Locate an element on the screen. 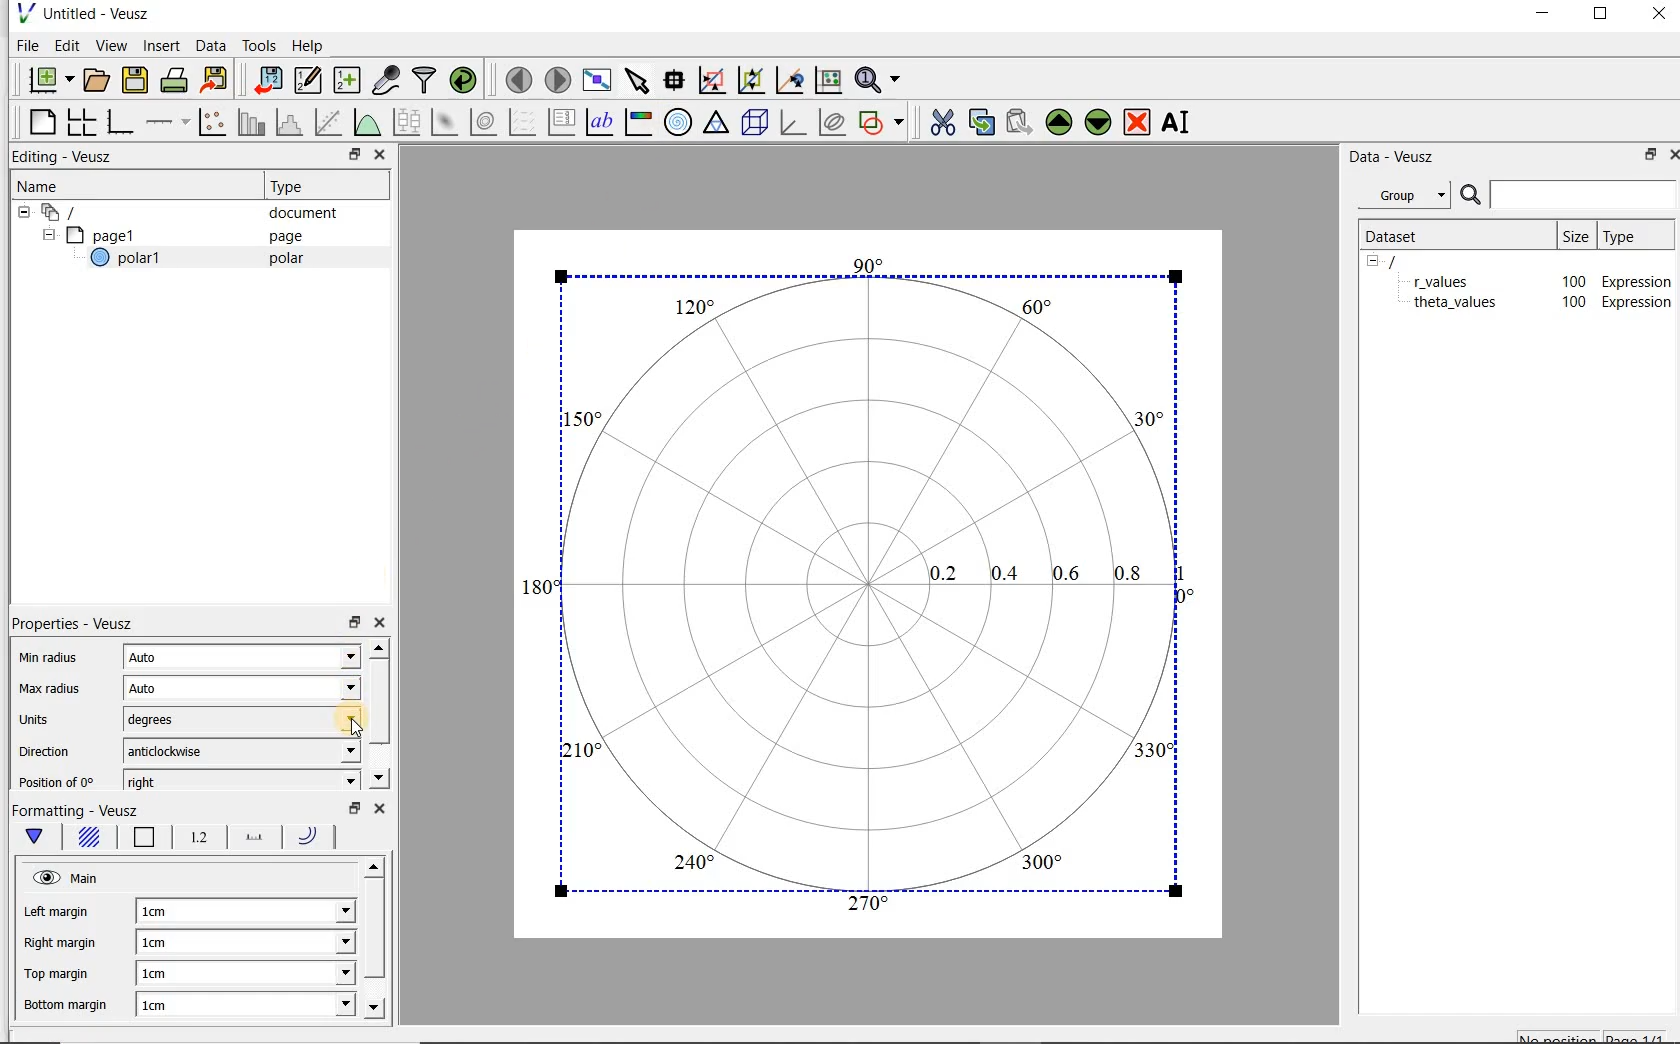 The height and width of the screenshot is (1044, 1680). select items from the graph or scroll is located at coordinates (636, 78).